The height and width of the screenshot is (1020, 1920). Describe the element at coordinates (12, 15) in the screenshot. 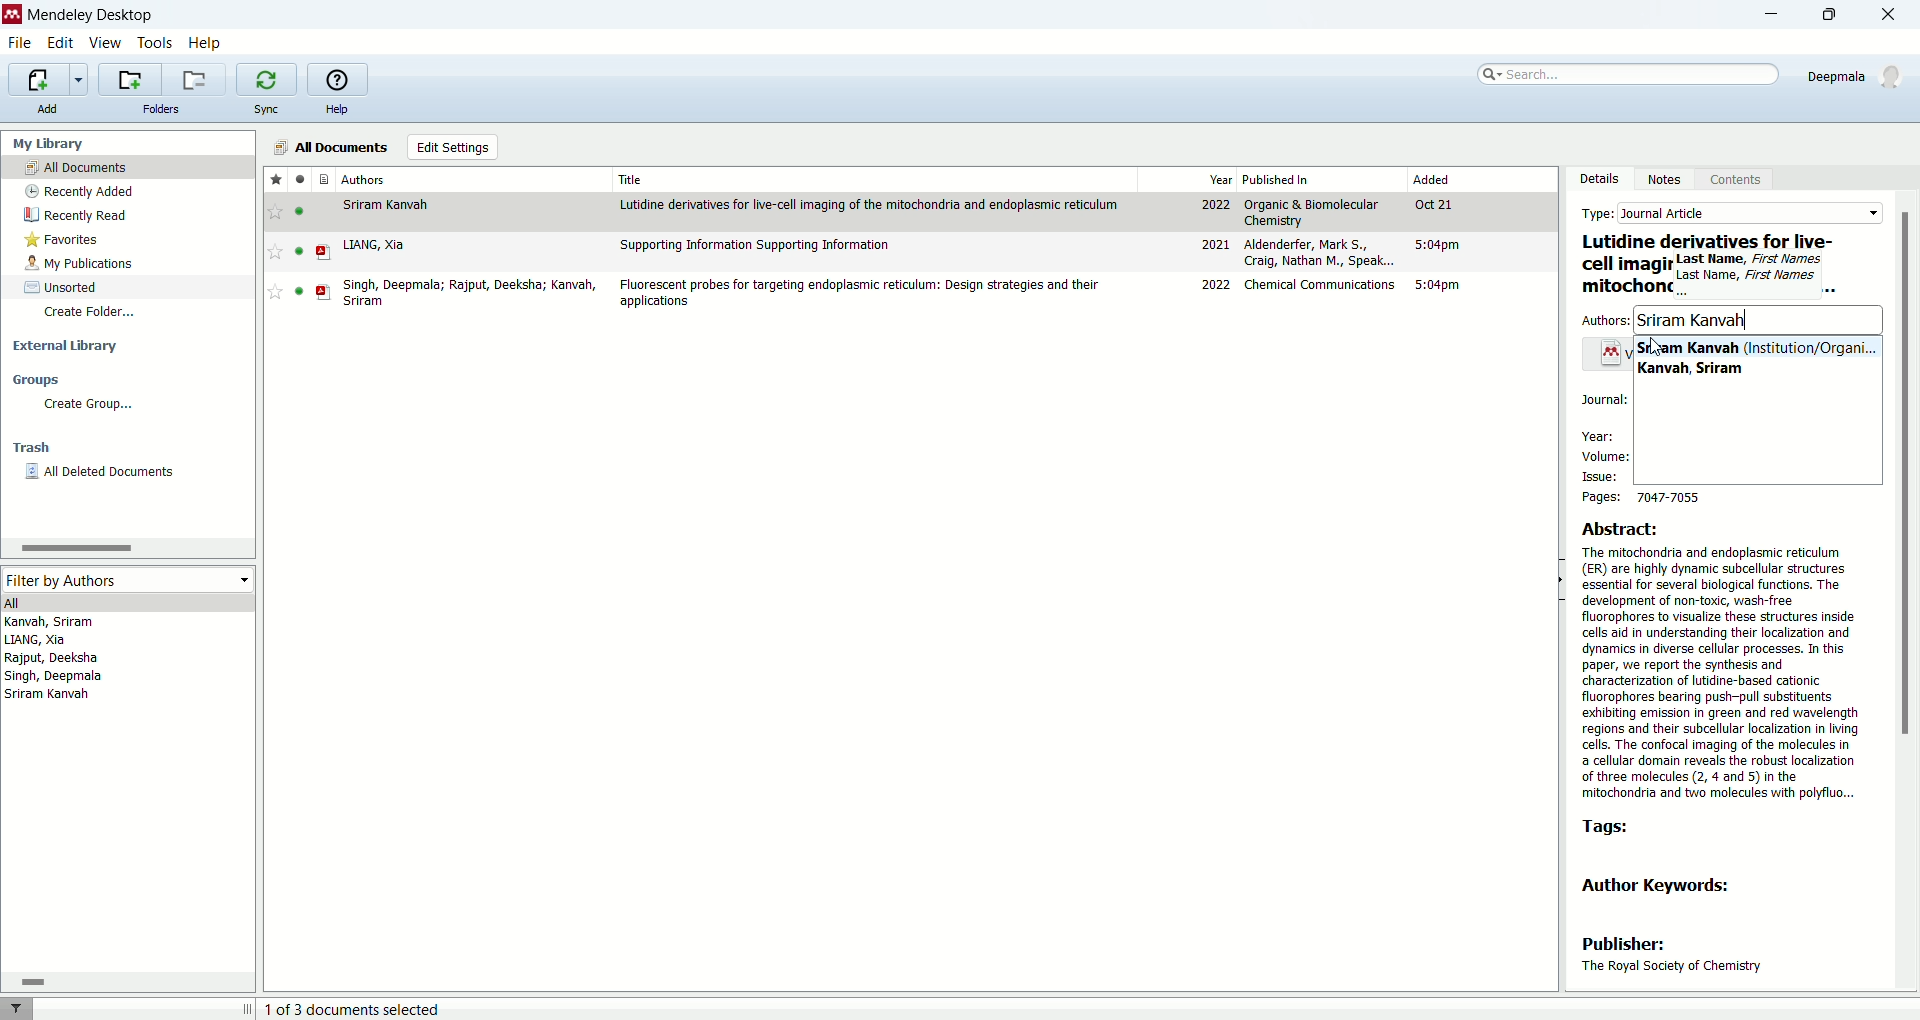

I see `logo` at that location.